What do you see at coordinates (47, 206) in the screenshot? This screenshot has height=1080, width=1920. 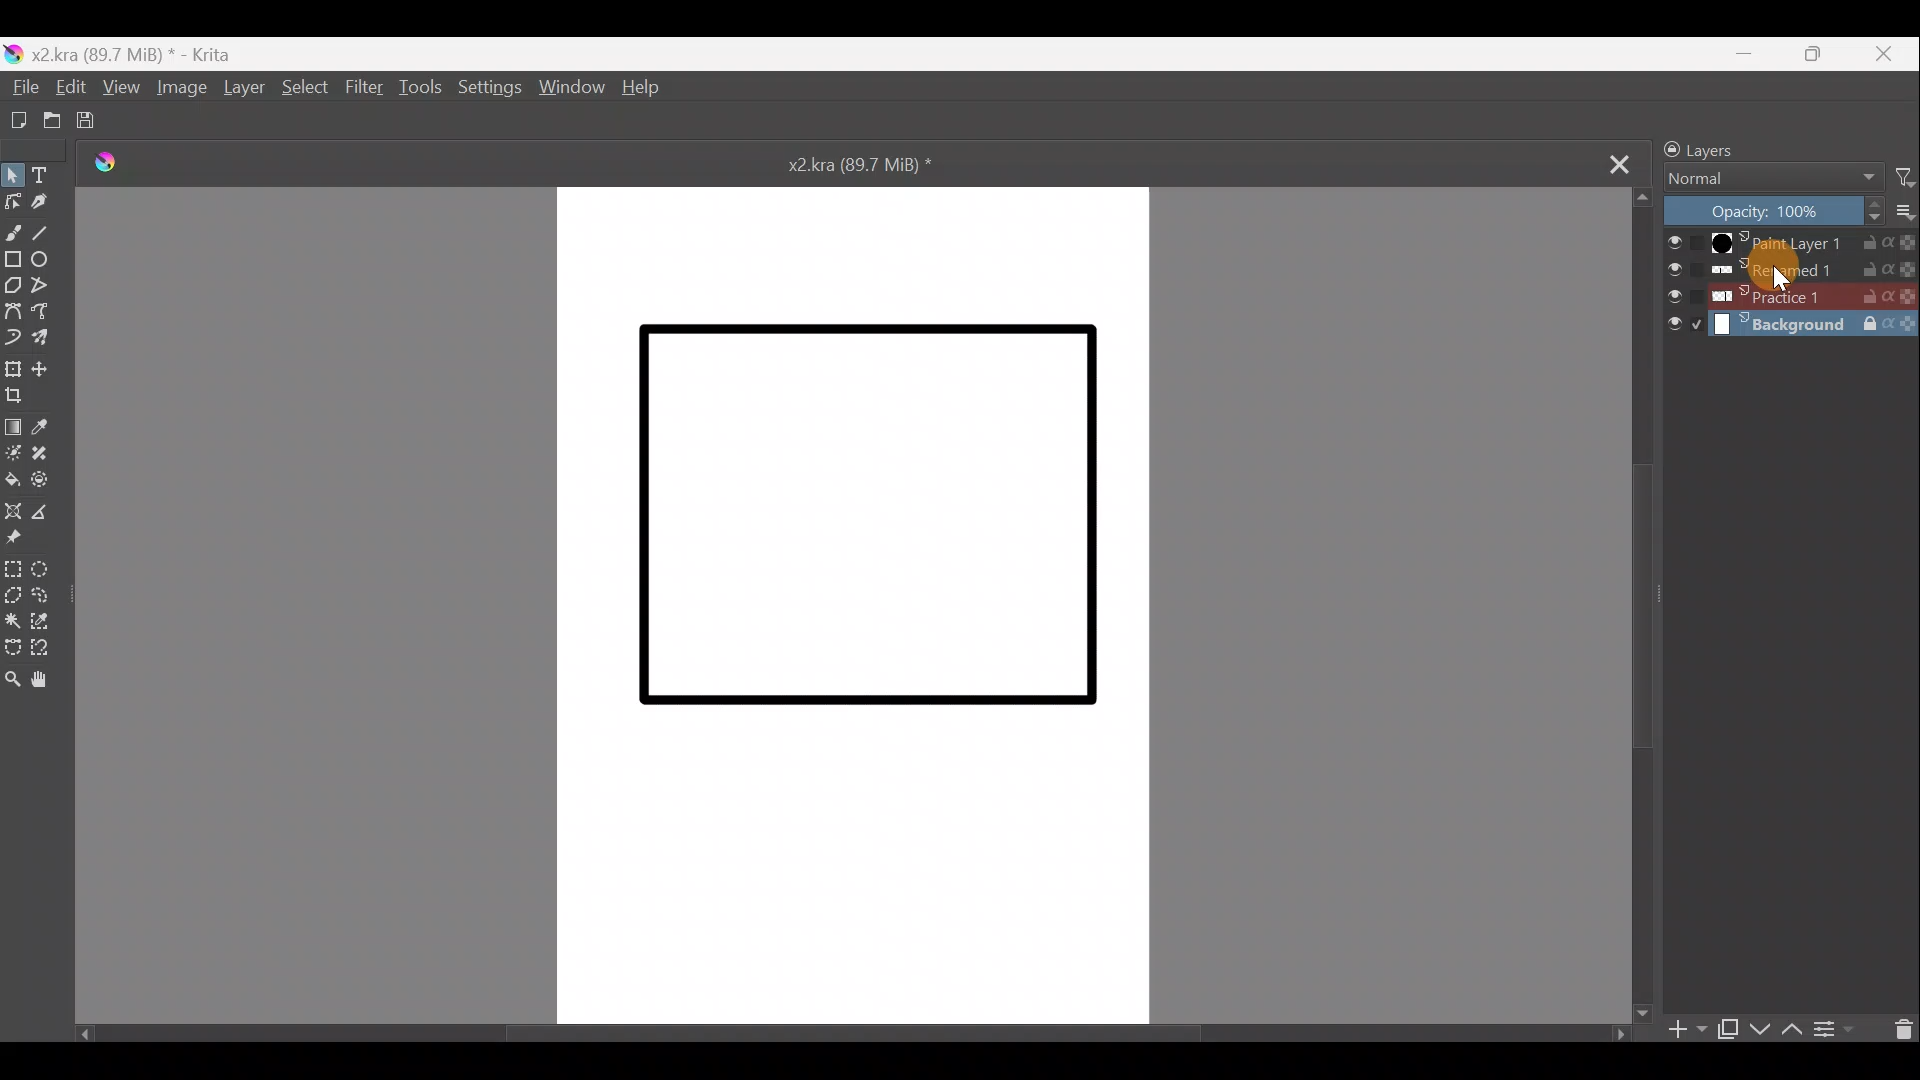 I see `Calligraphy` at bounding box center [47, 206].